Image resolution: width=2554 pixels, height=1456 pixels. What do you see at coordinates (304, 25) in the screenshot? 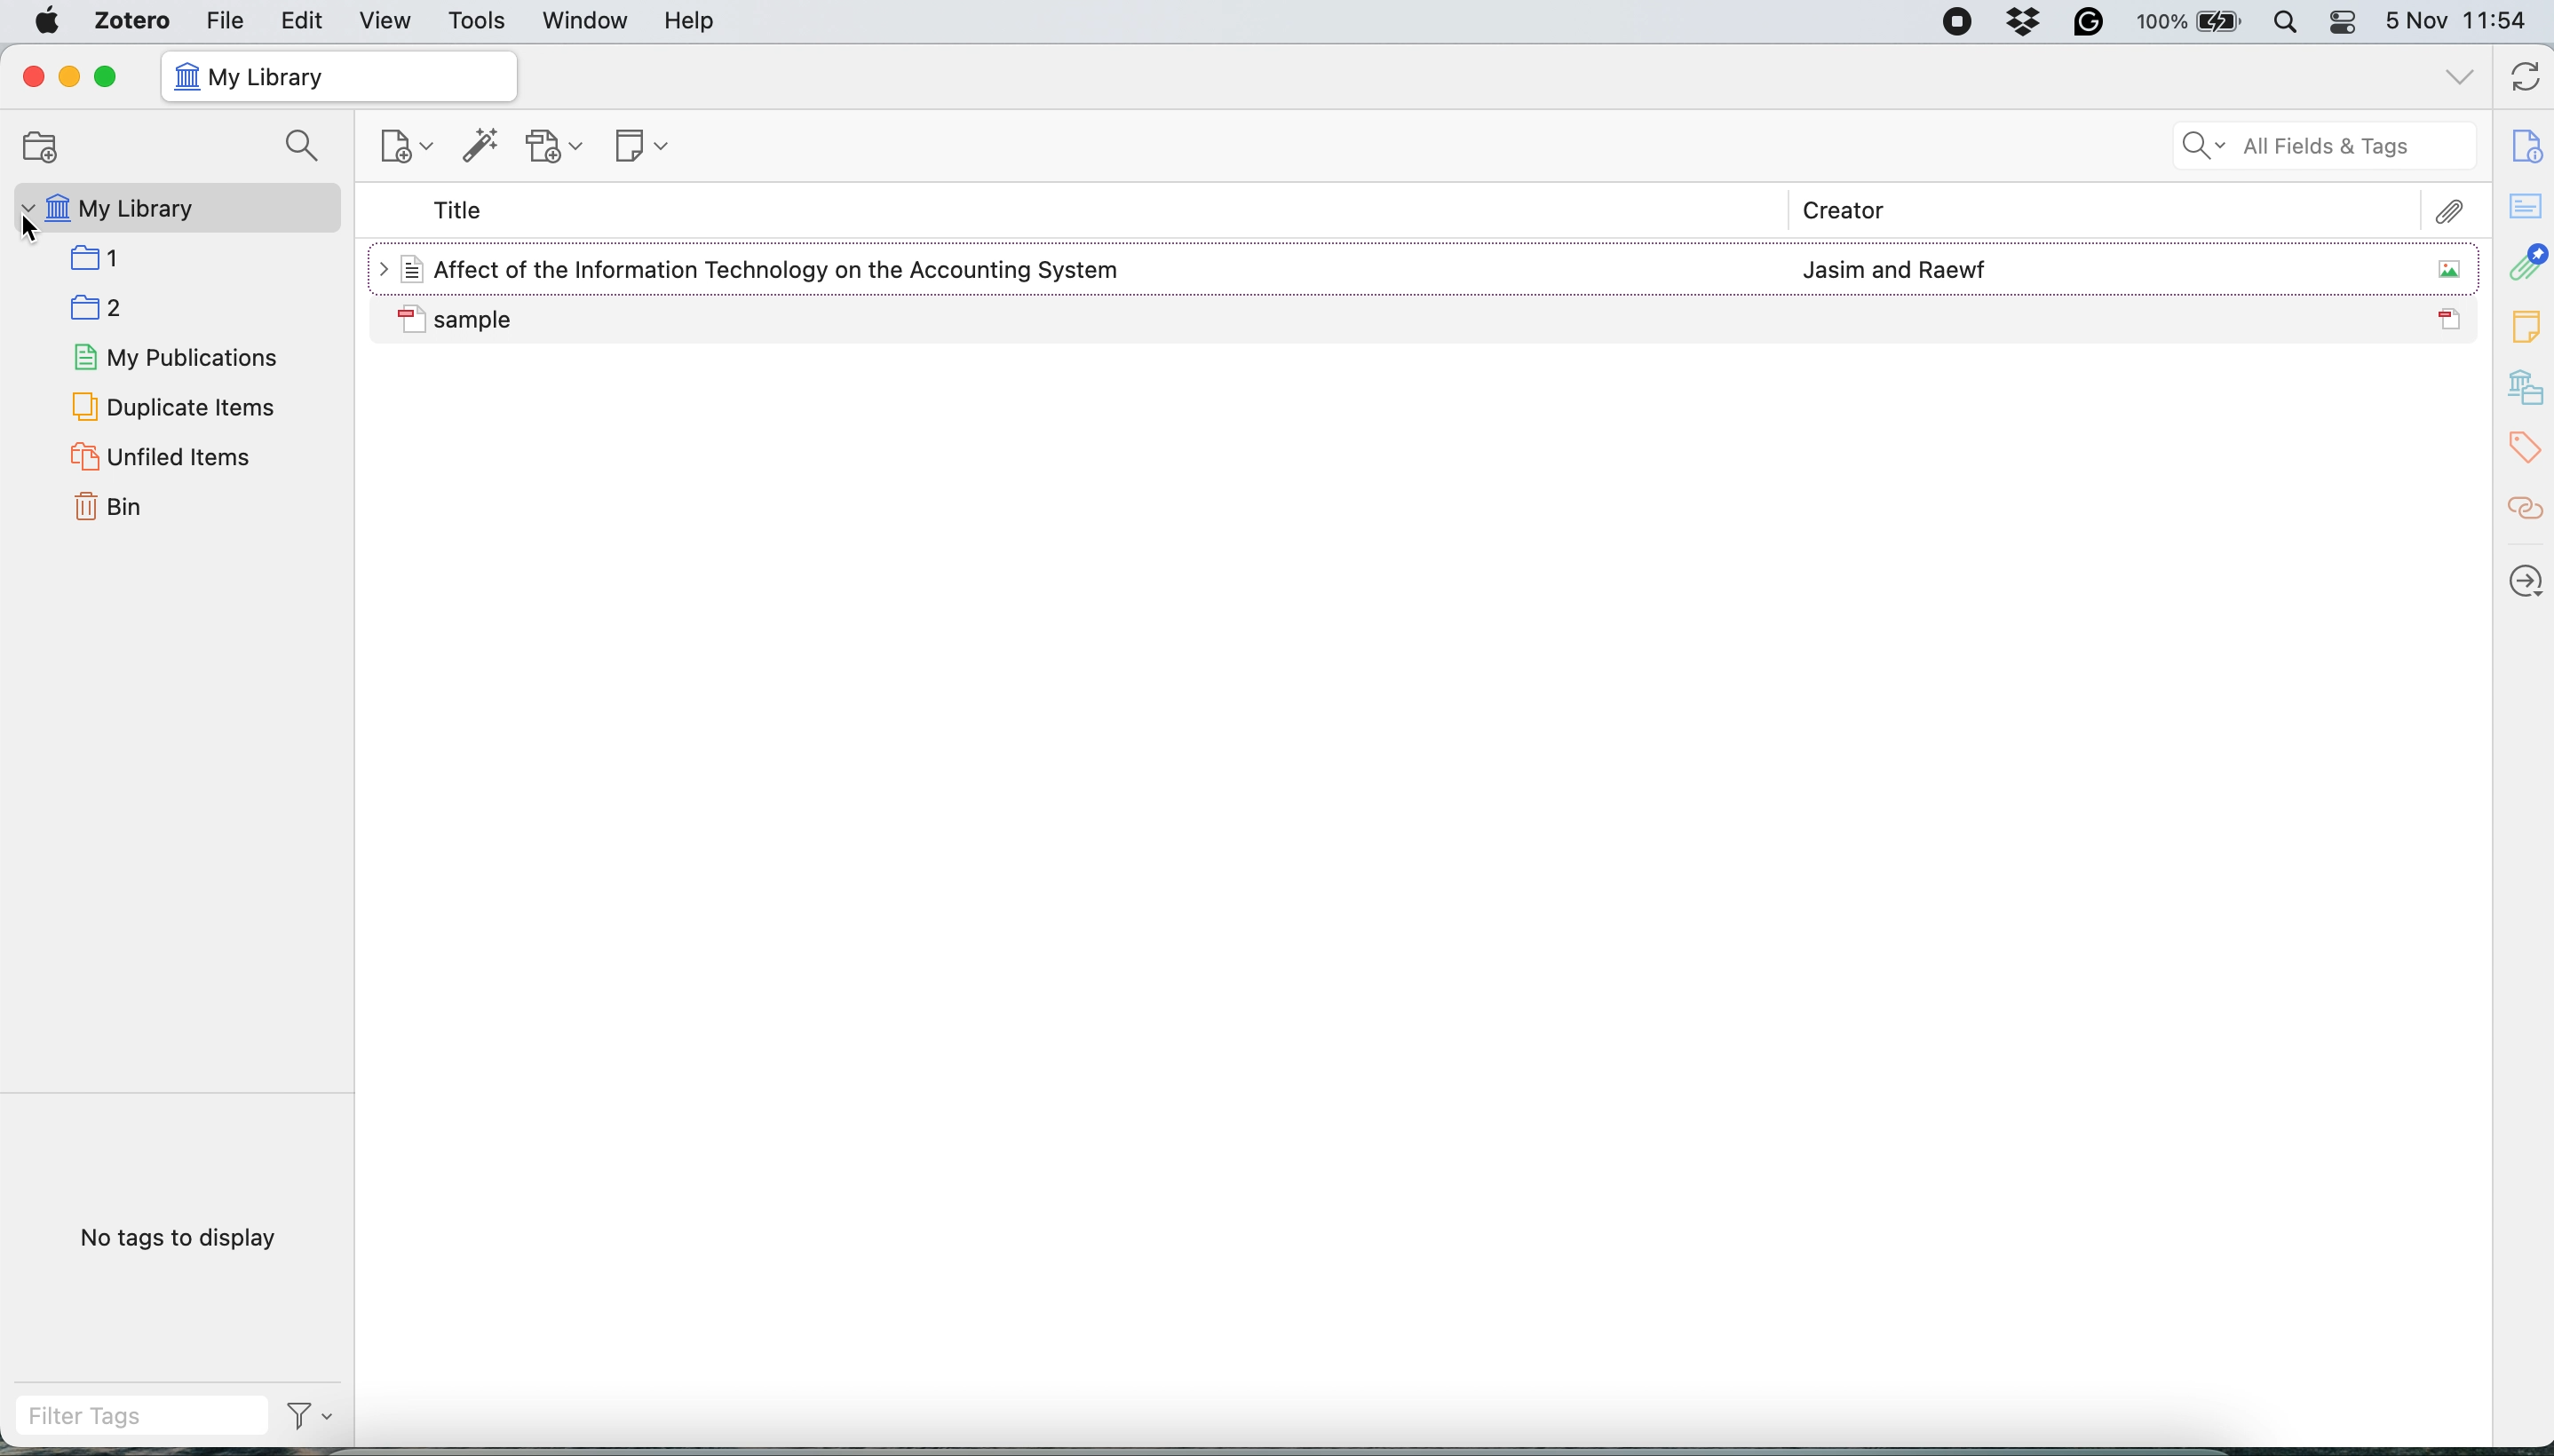
I see `edit` at bounding box center [304, 25].